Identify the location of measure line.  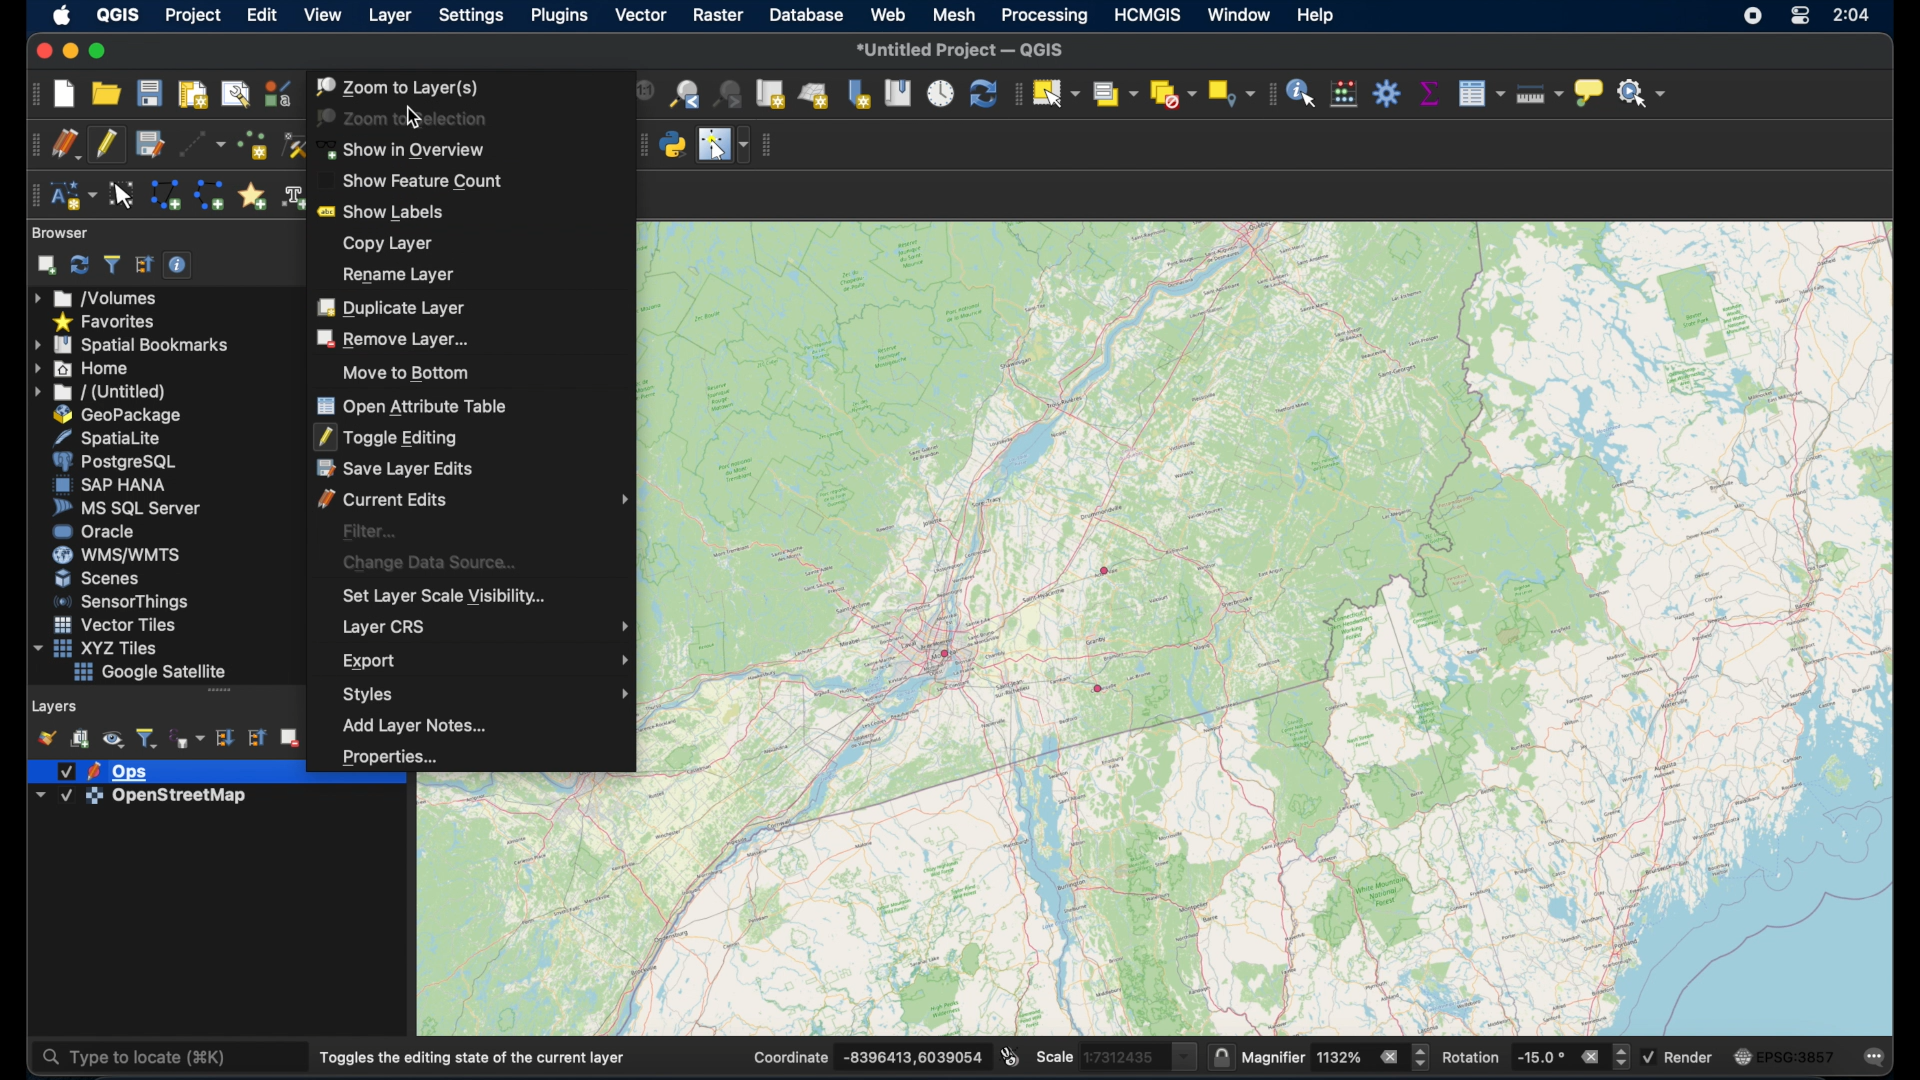
(1539, 94).